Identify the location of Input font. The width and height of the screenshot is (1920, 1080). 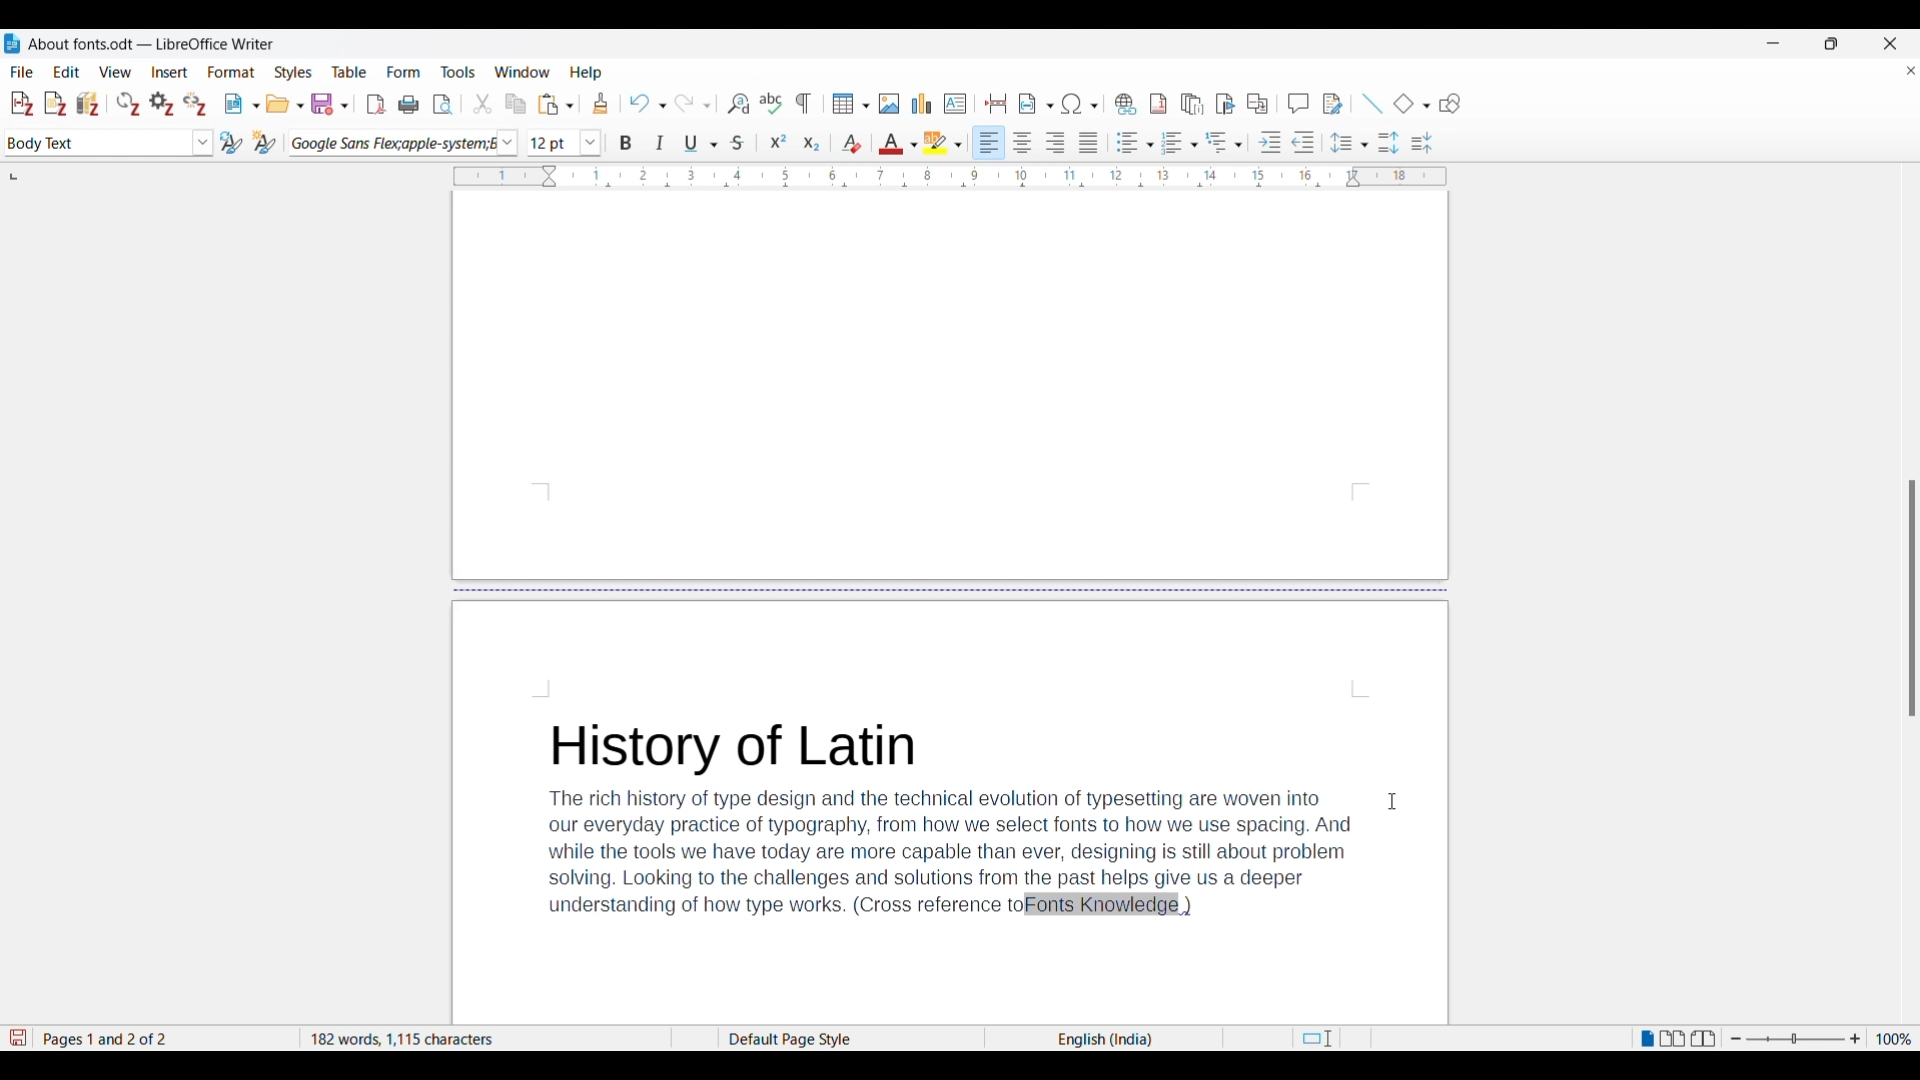
(553, 142).